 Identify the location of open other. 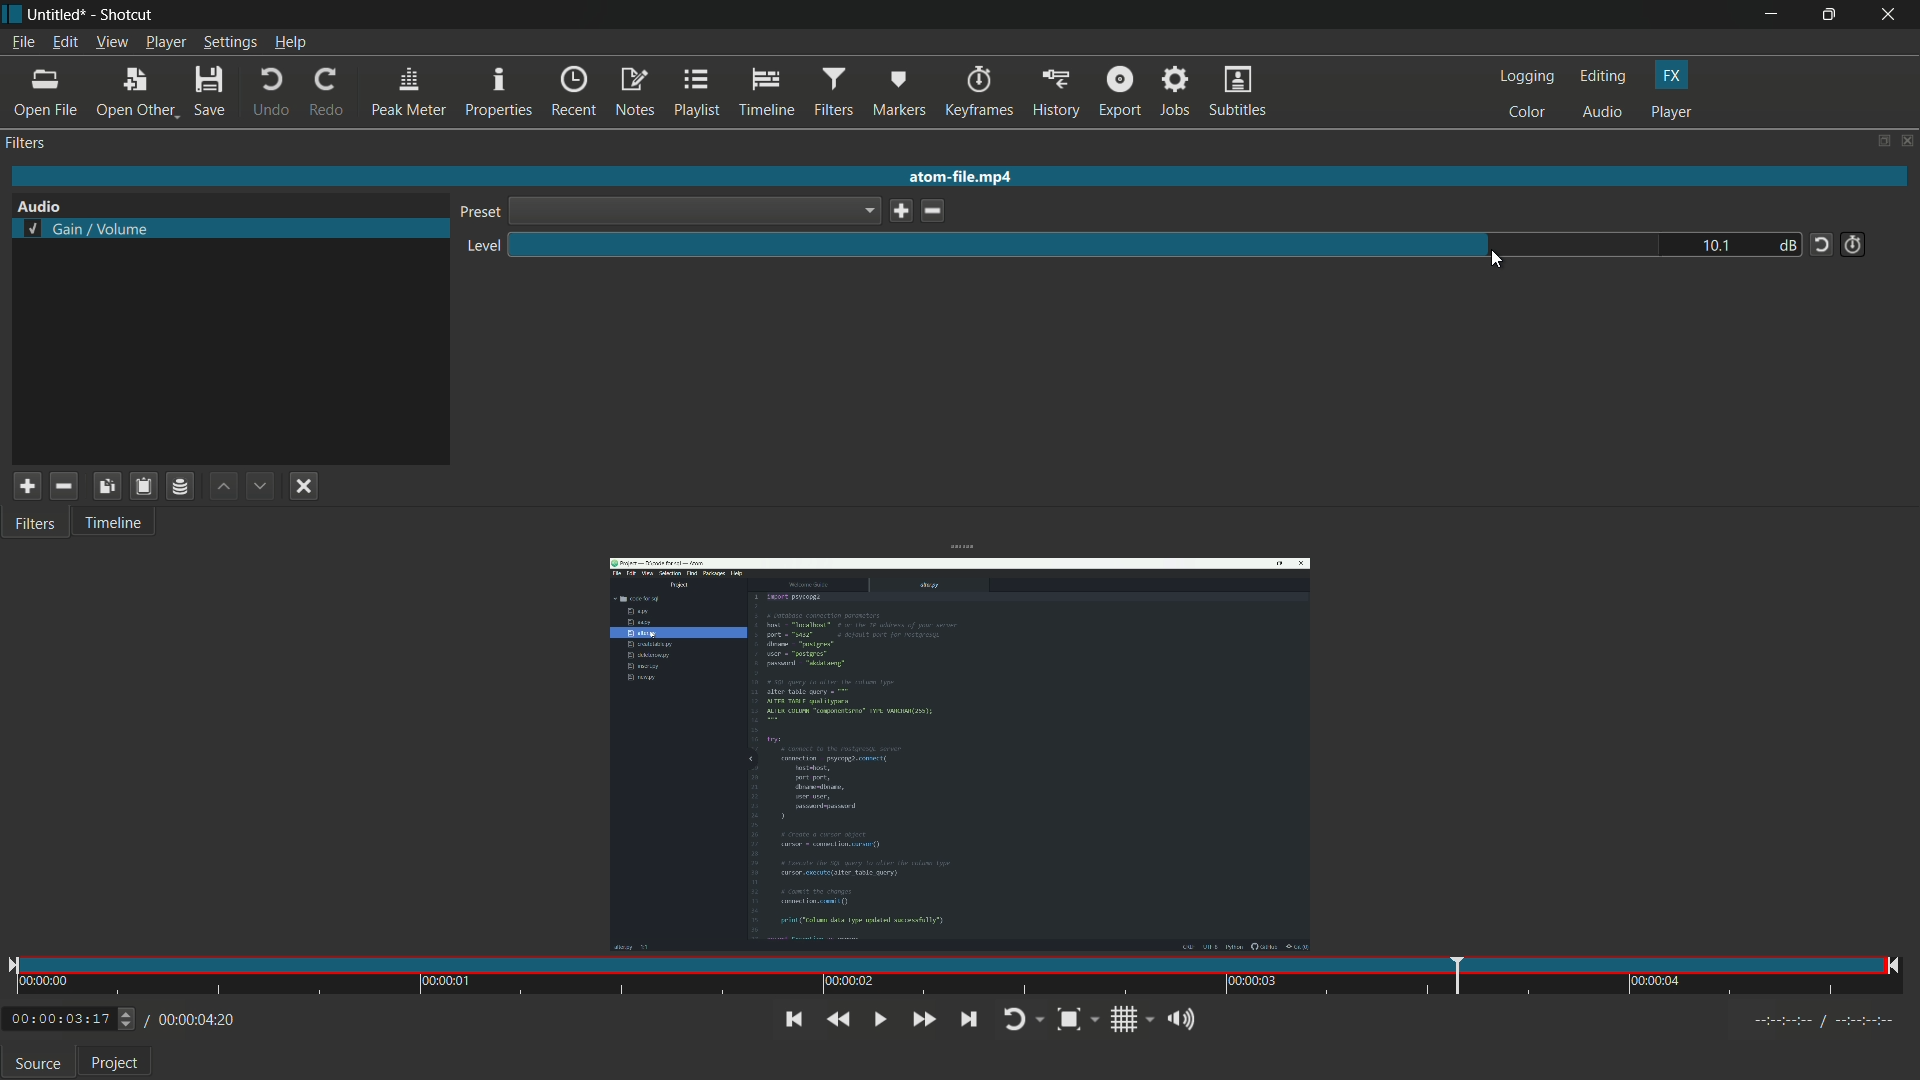
(134, 93).